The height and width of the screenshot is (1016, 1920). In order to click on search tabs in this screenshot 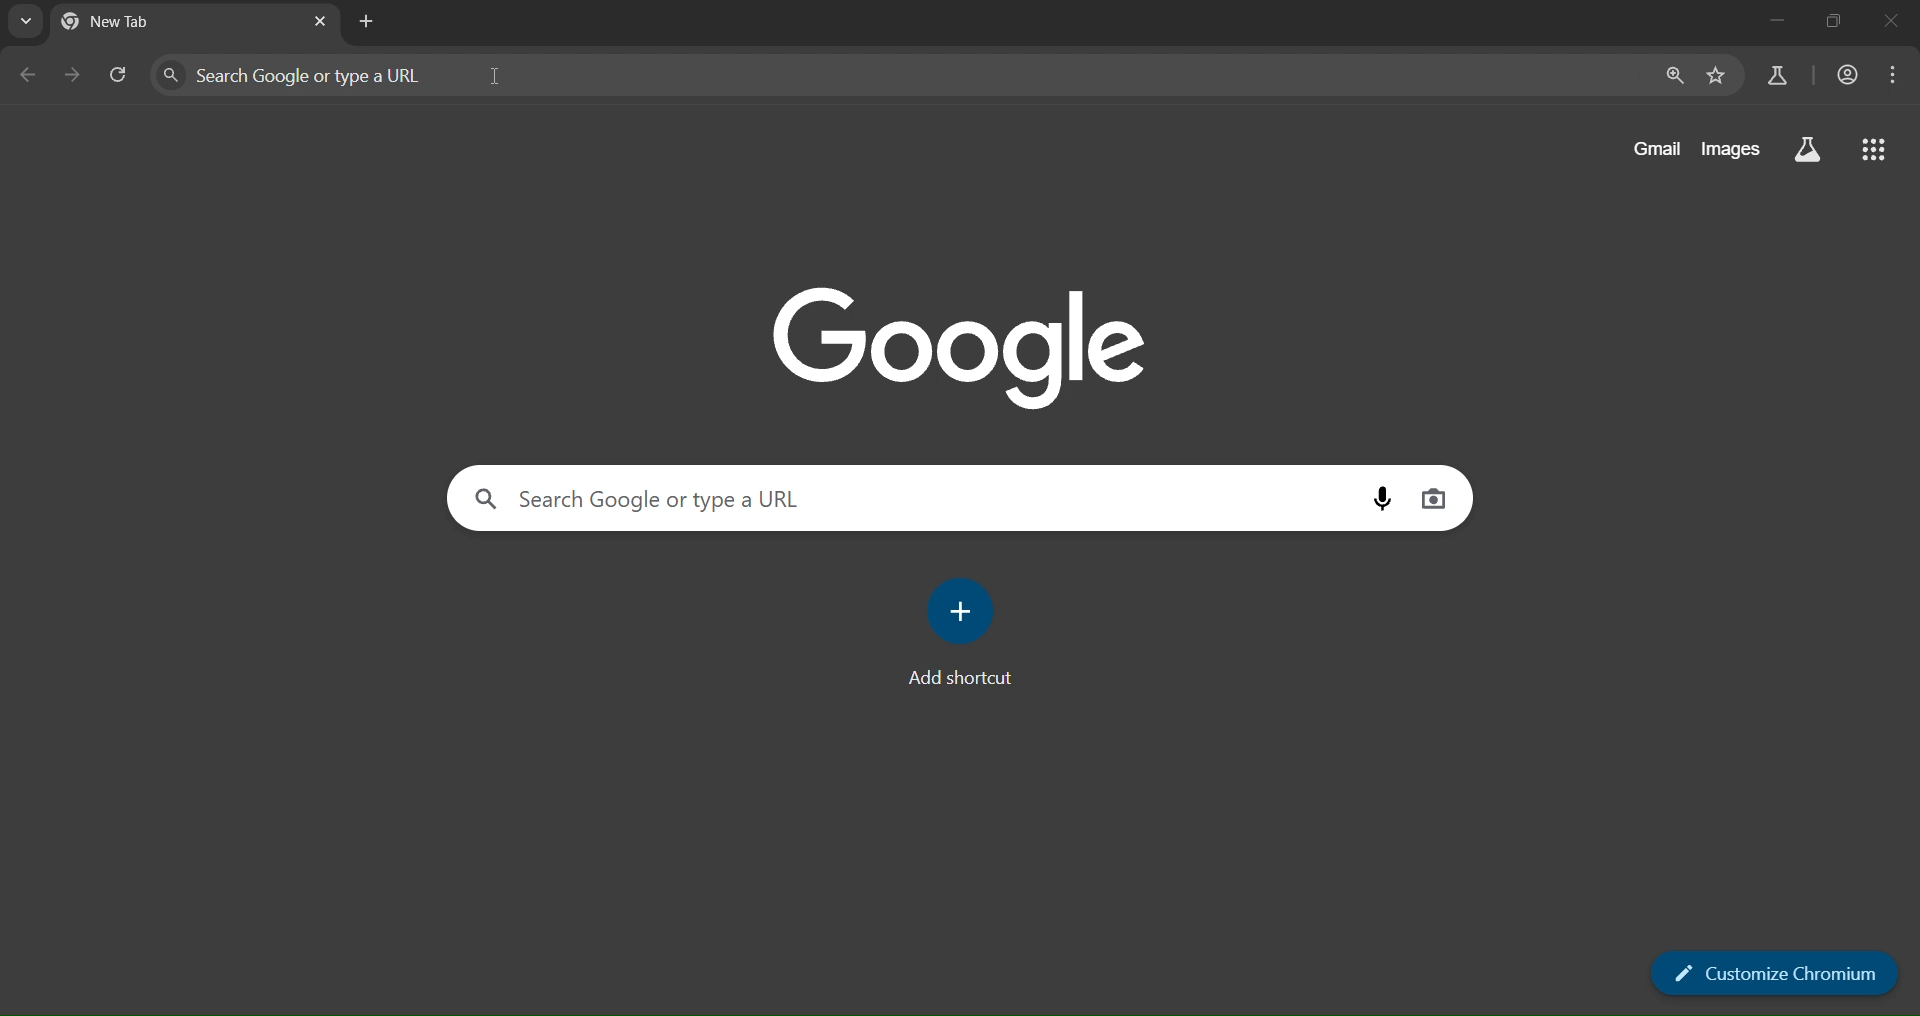, I will do `click(29, 23)`.